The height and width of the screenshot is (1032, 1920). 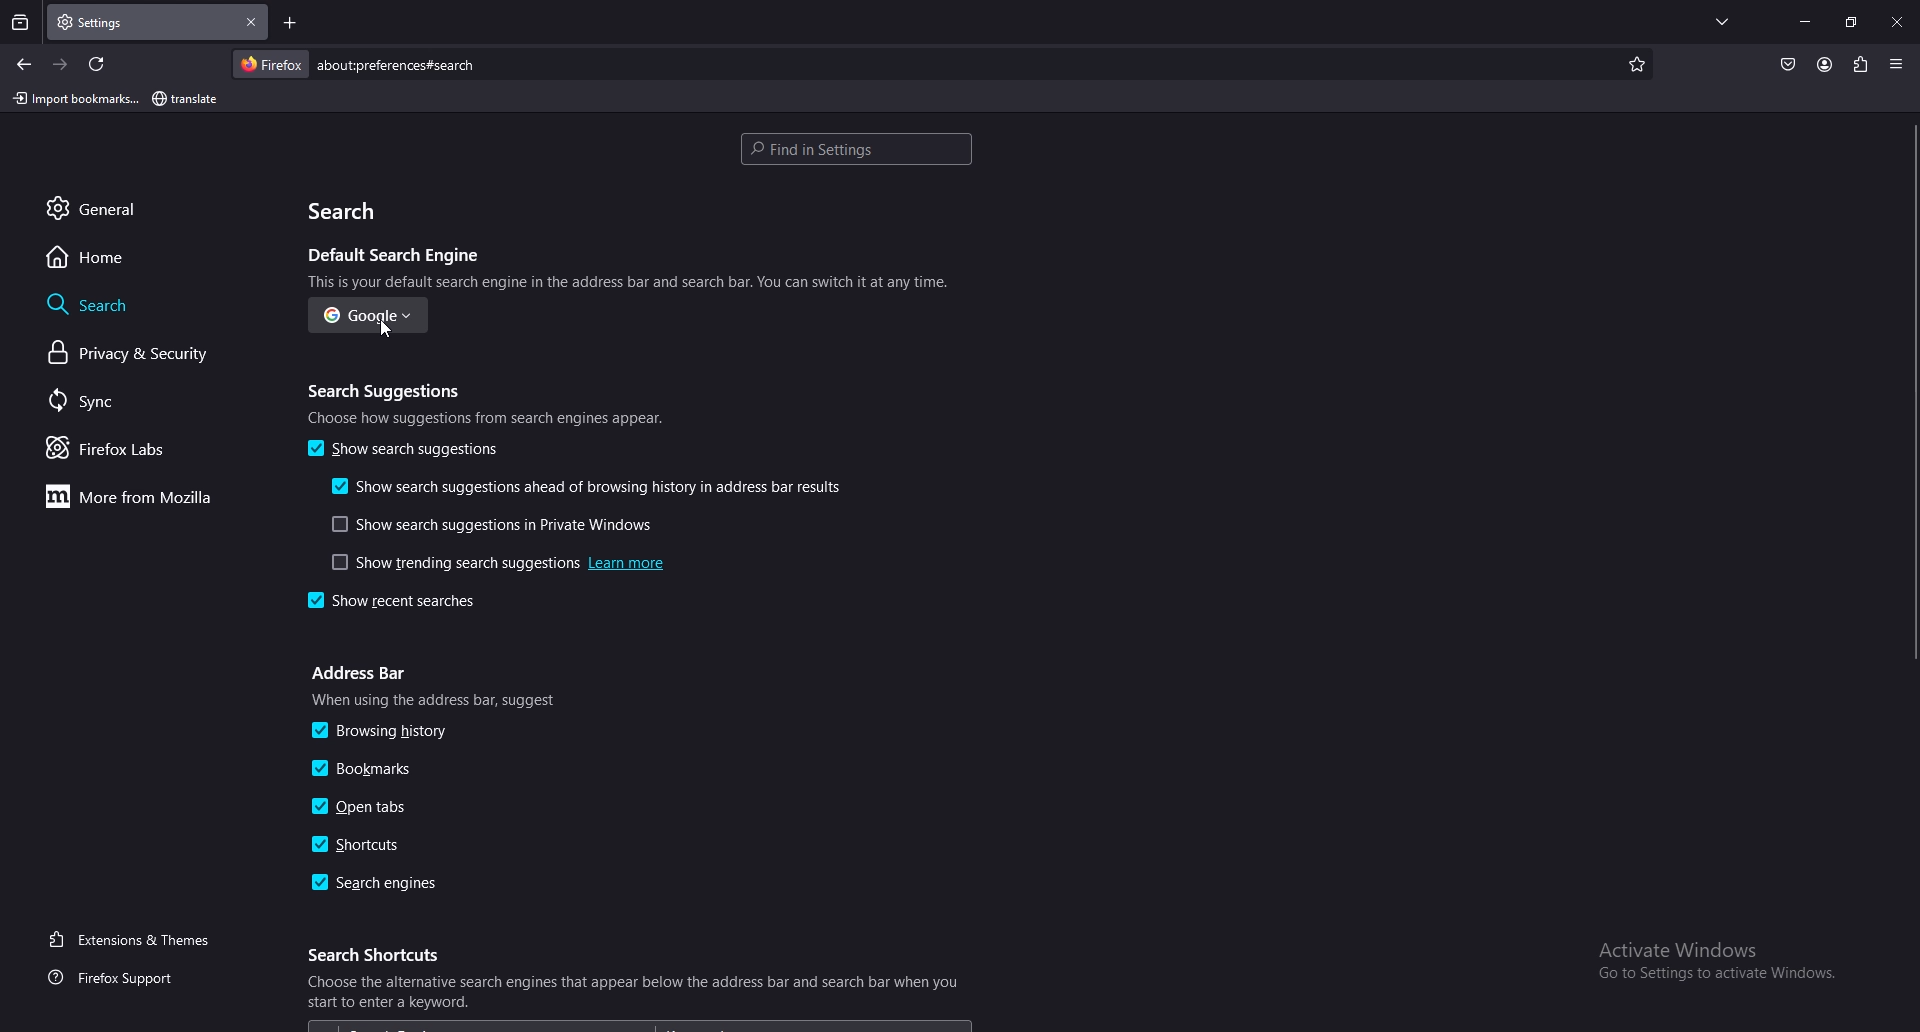 I want to click on tab, so click(x=132, y=23).